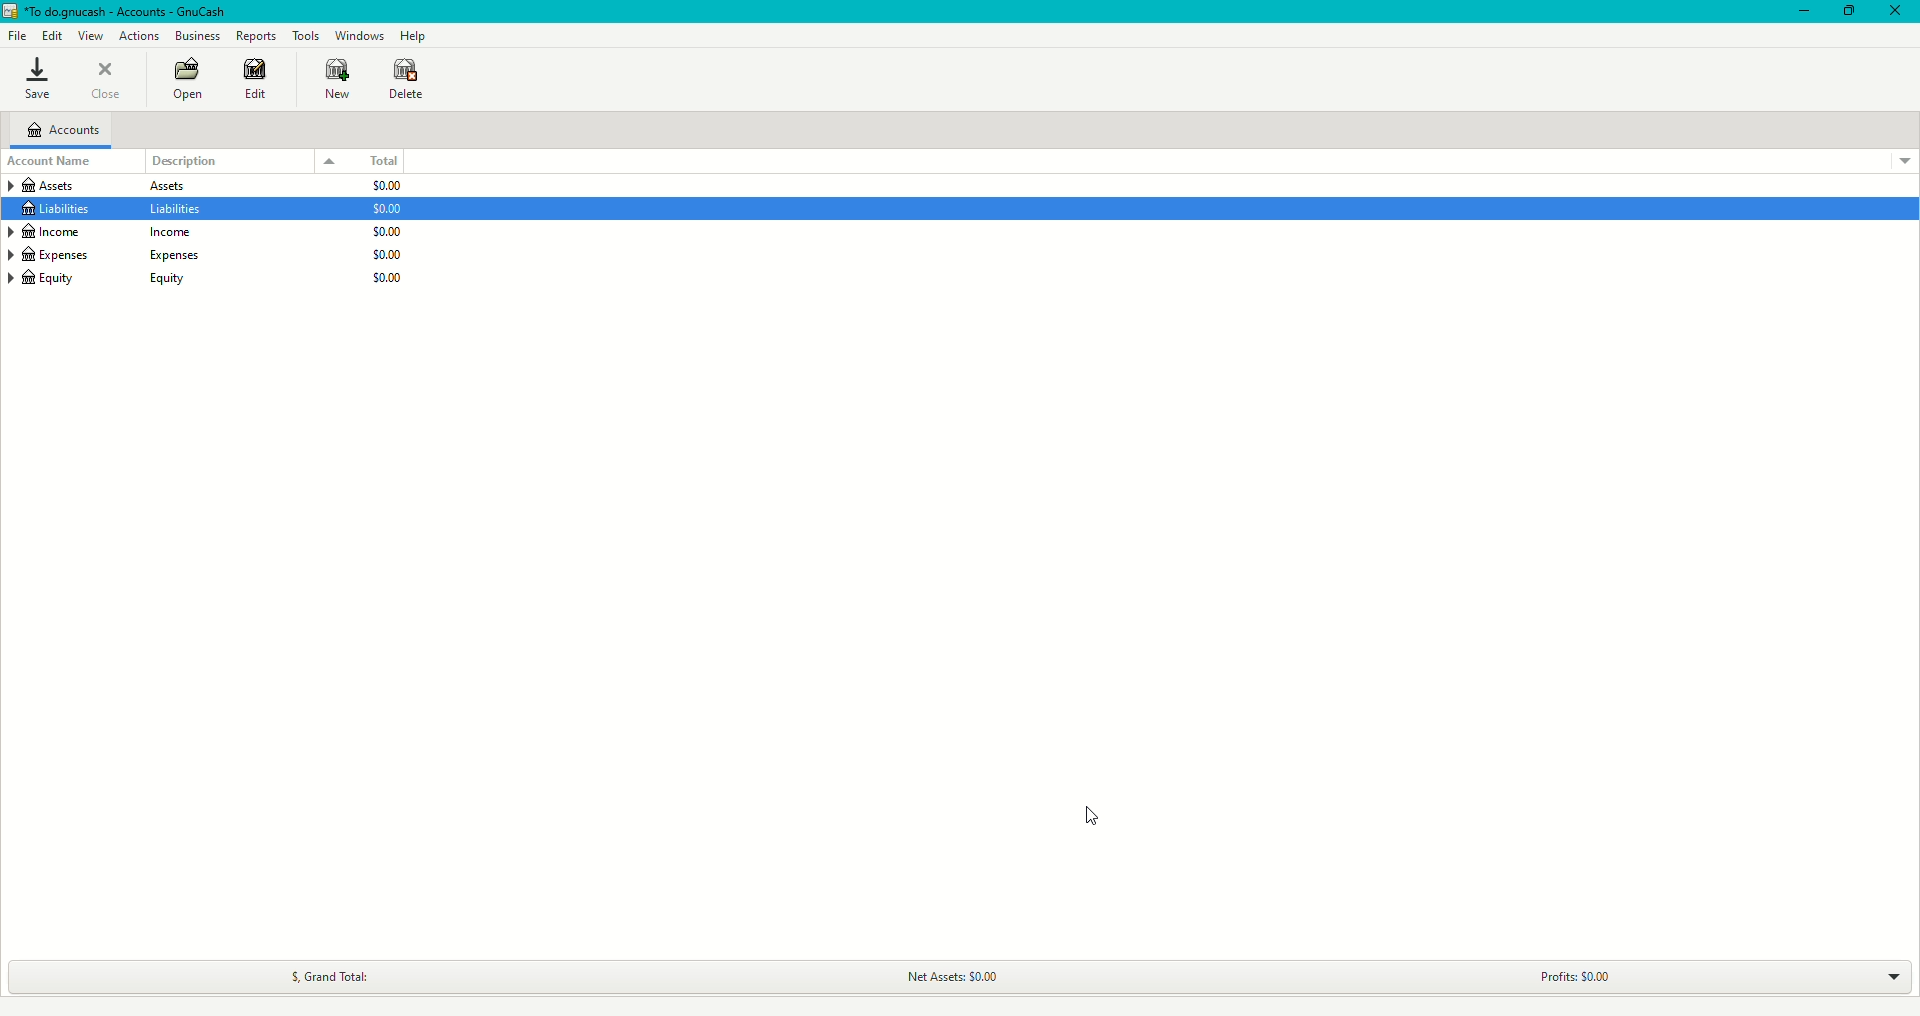 Image resolution: width=1920 pixels, height=1016 pixels. Describe the element at coordinates (107, 79) in the screenshot. I see `Close` at that location.